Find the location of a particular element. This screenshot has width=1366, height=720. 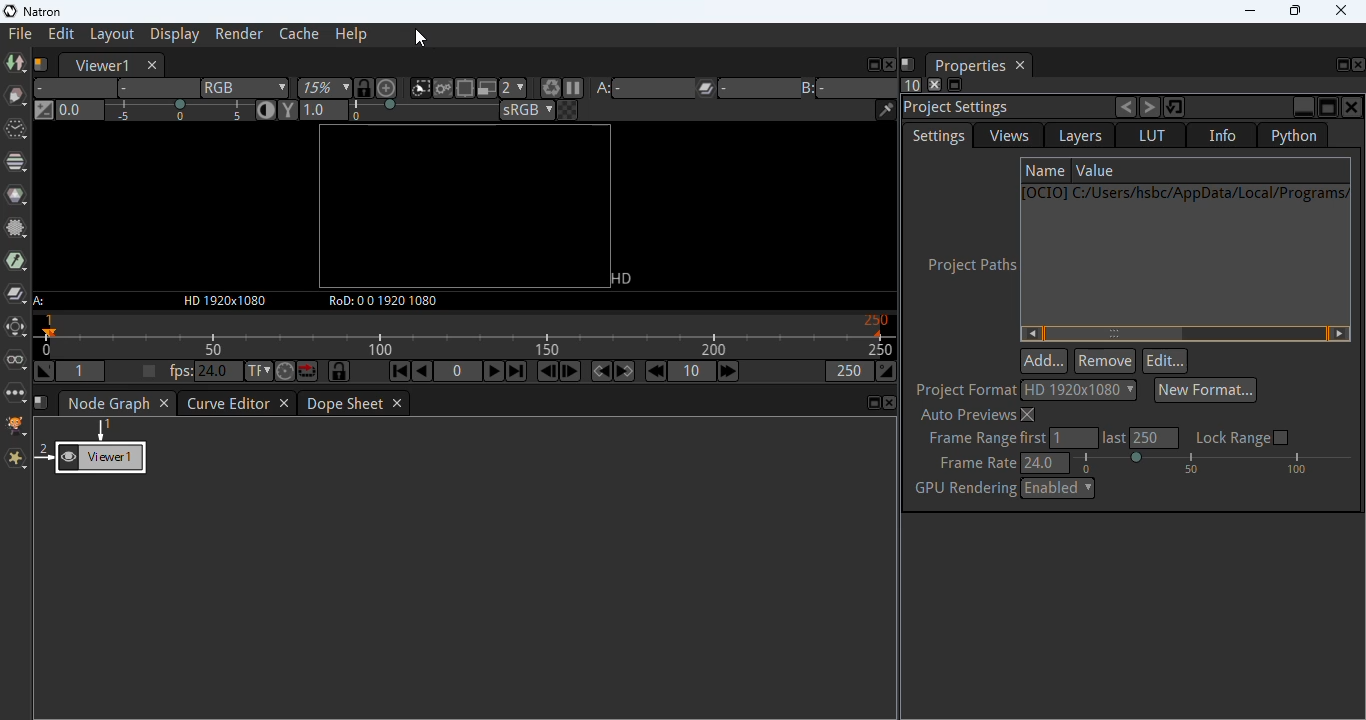

250 is located at coordinates (1156, 438).